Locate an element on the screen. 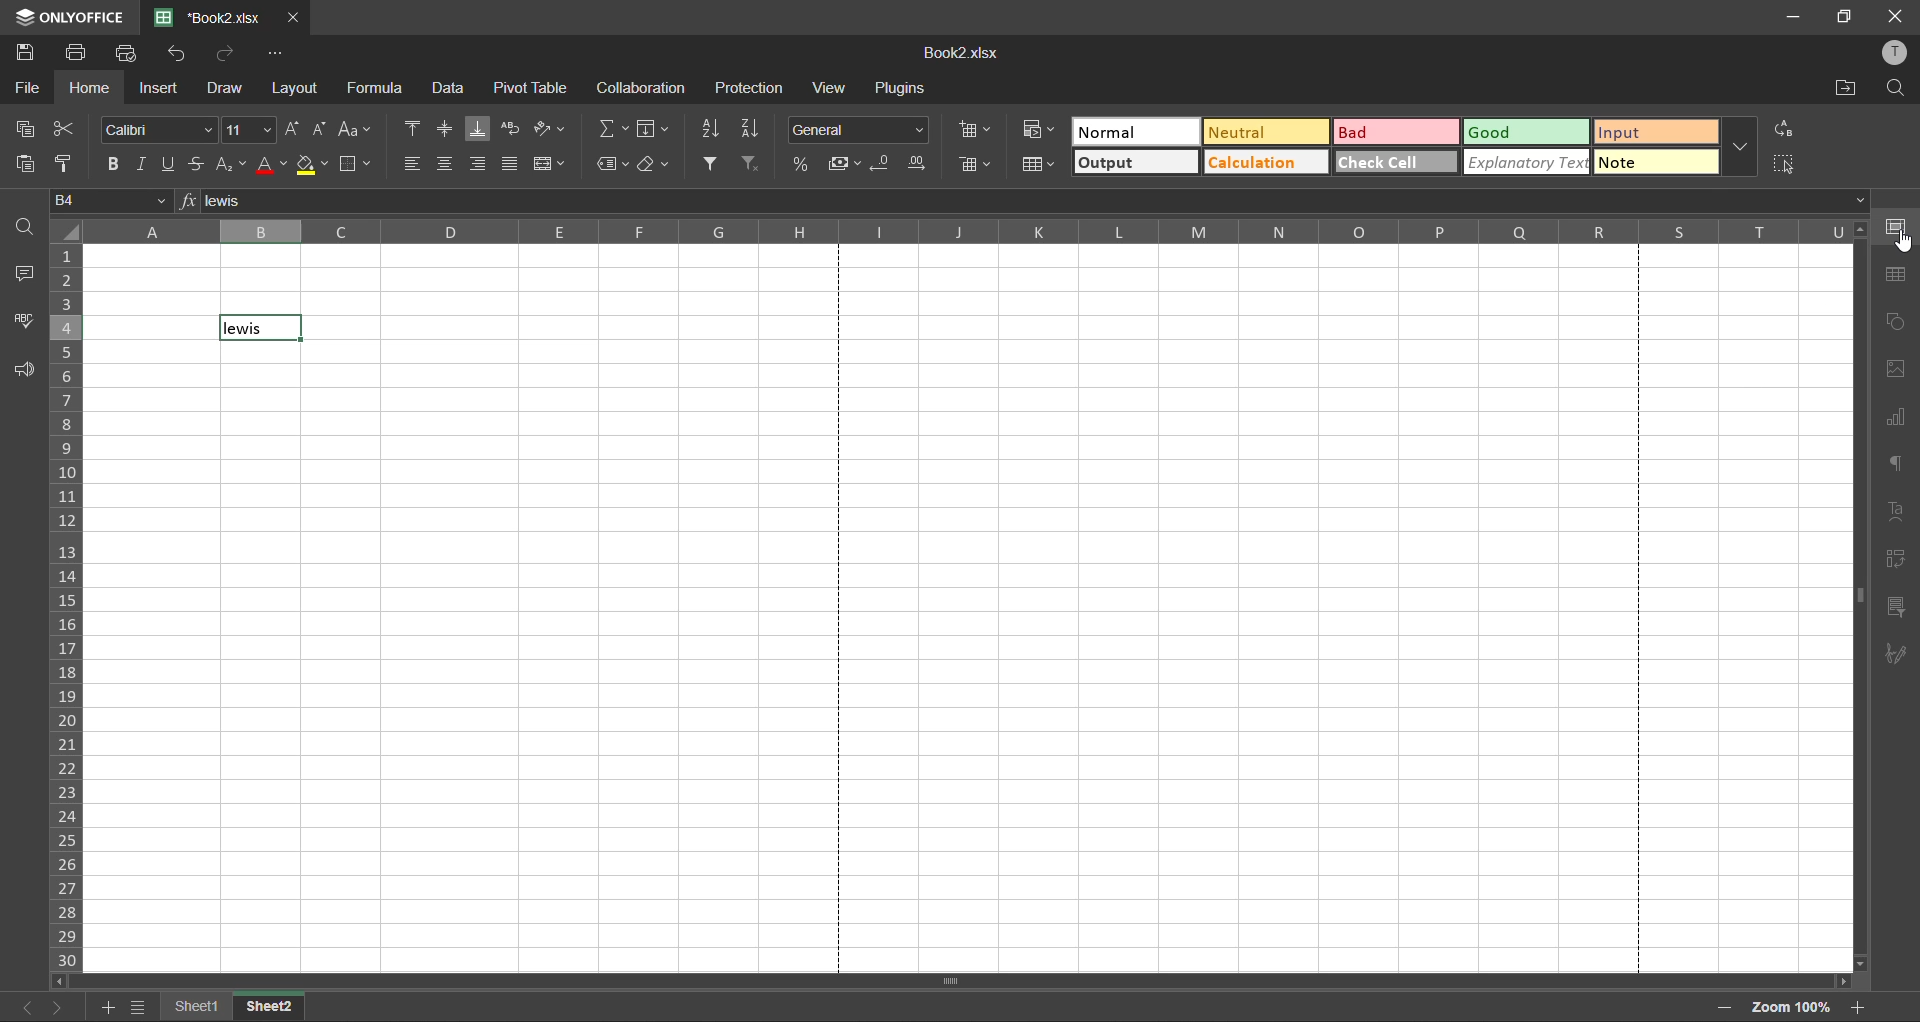 This screenshot has height=1022, width=1920. note is located at coordinates (1656, 162).